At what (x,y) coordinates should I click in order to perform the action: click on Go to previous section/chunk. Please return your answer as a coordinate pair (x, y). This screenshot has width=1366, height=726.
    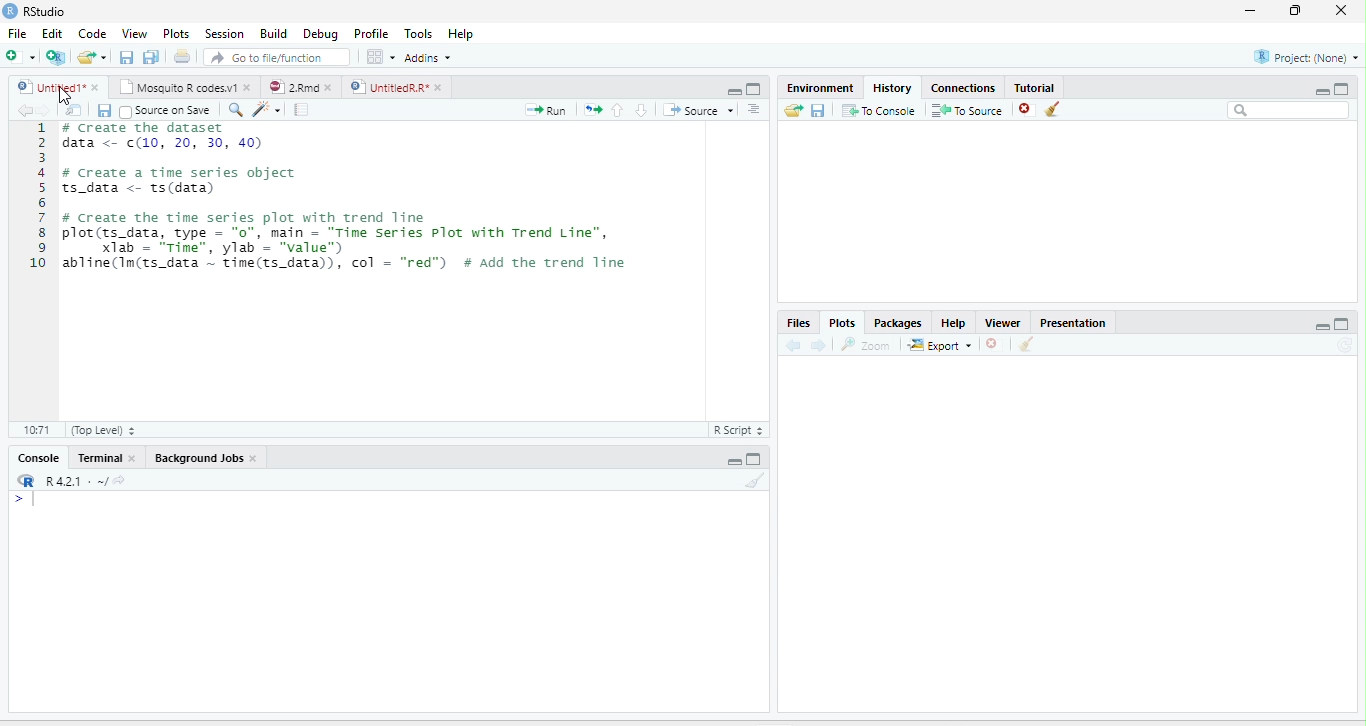
    Looking at the image, I should click on (617, 109).